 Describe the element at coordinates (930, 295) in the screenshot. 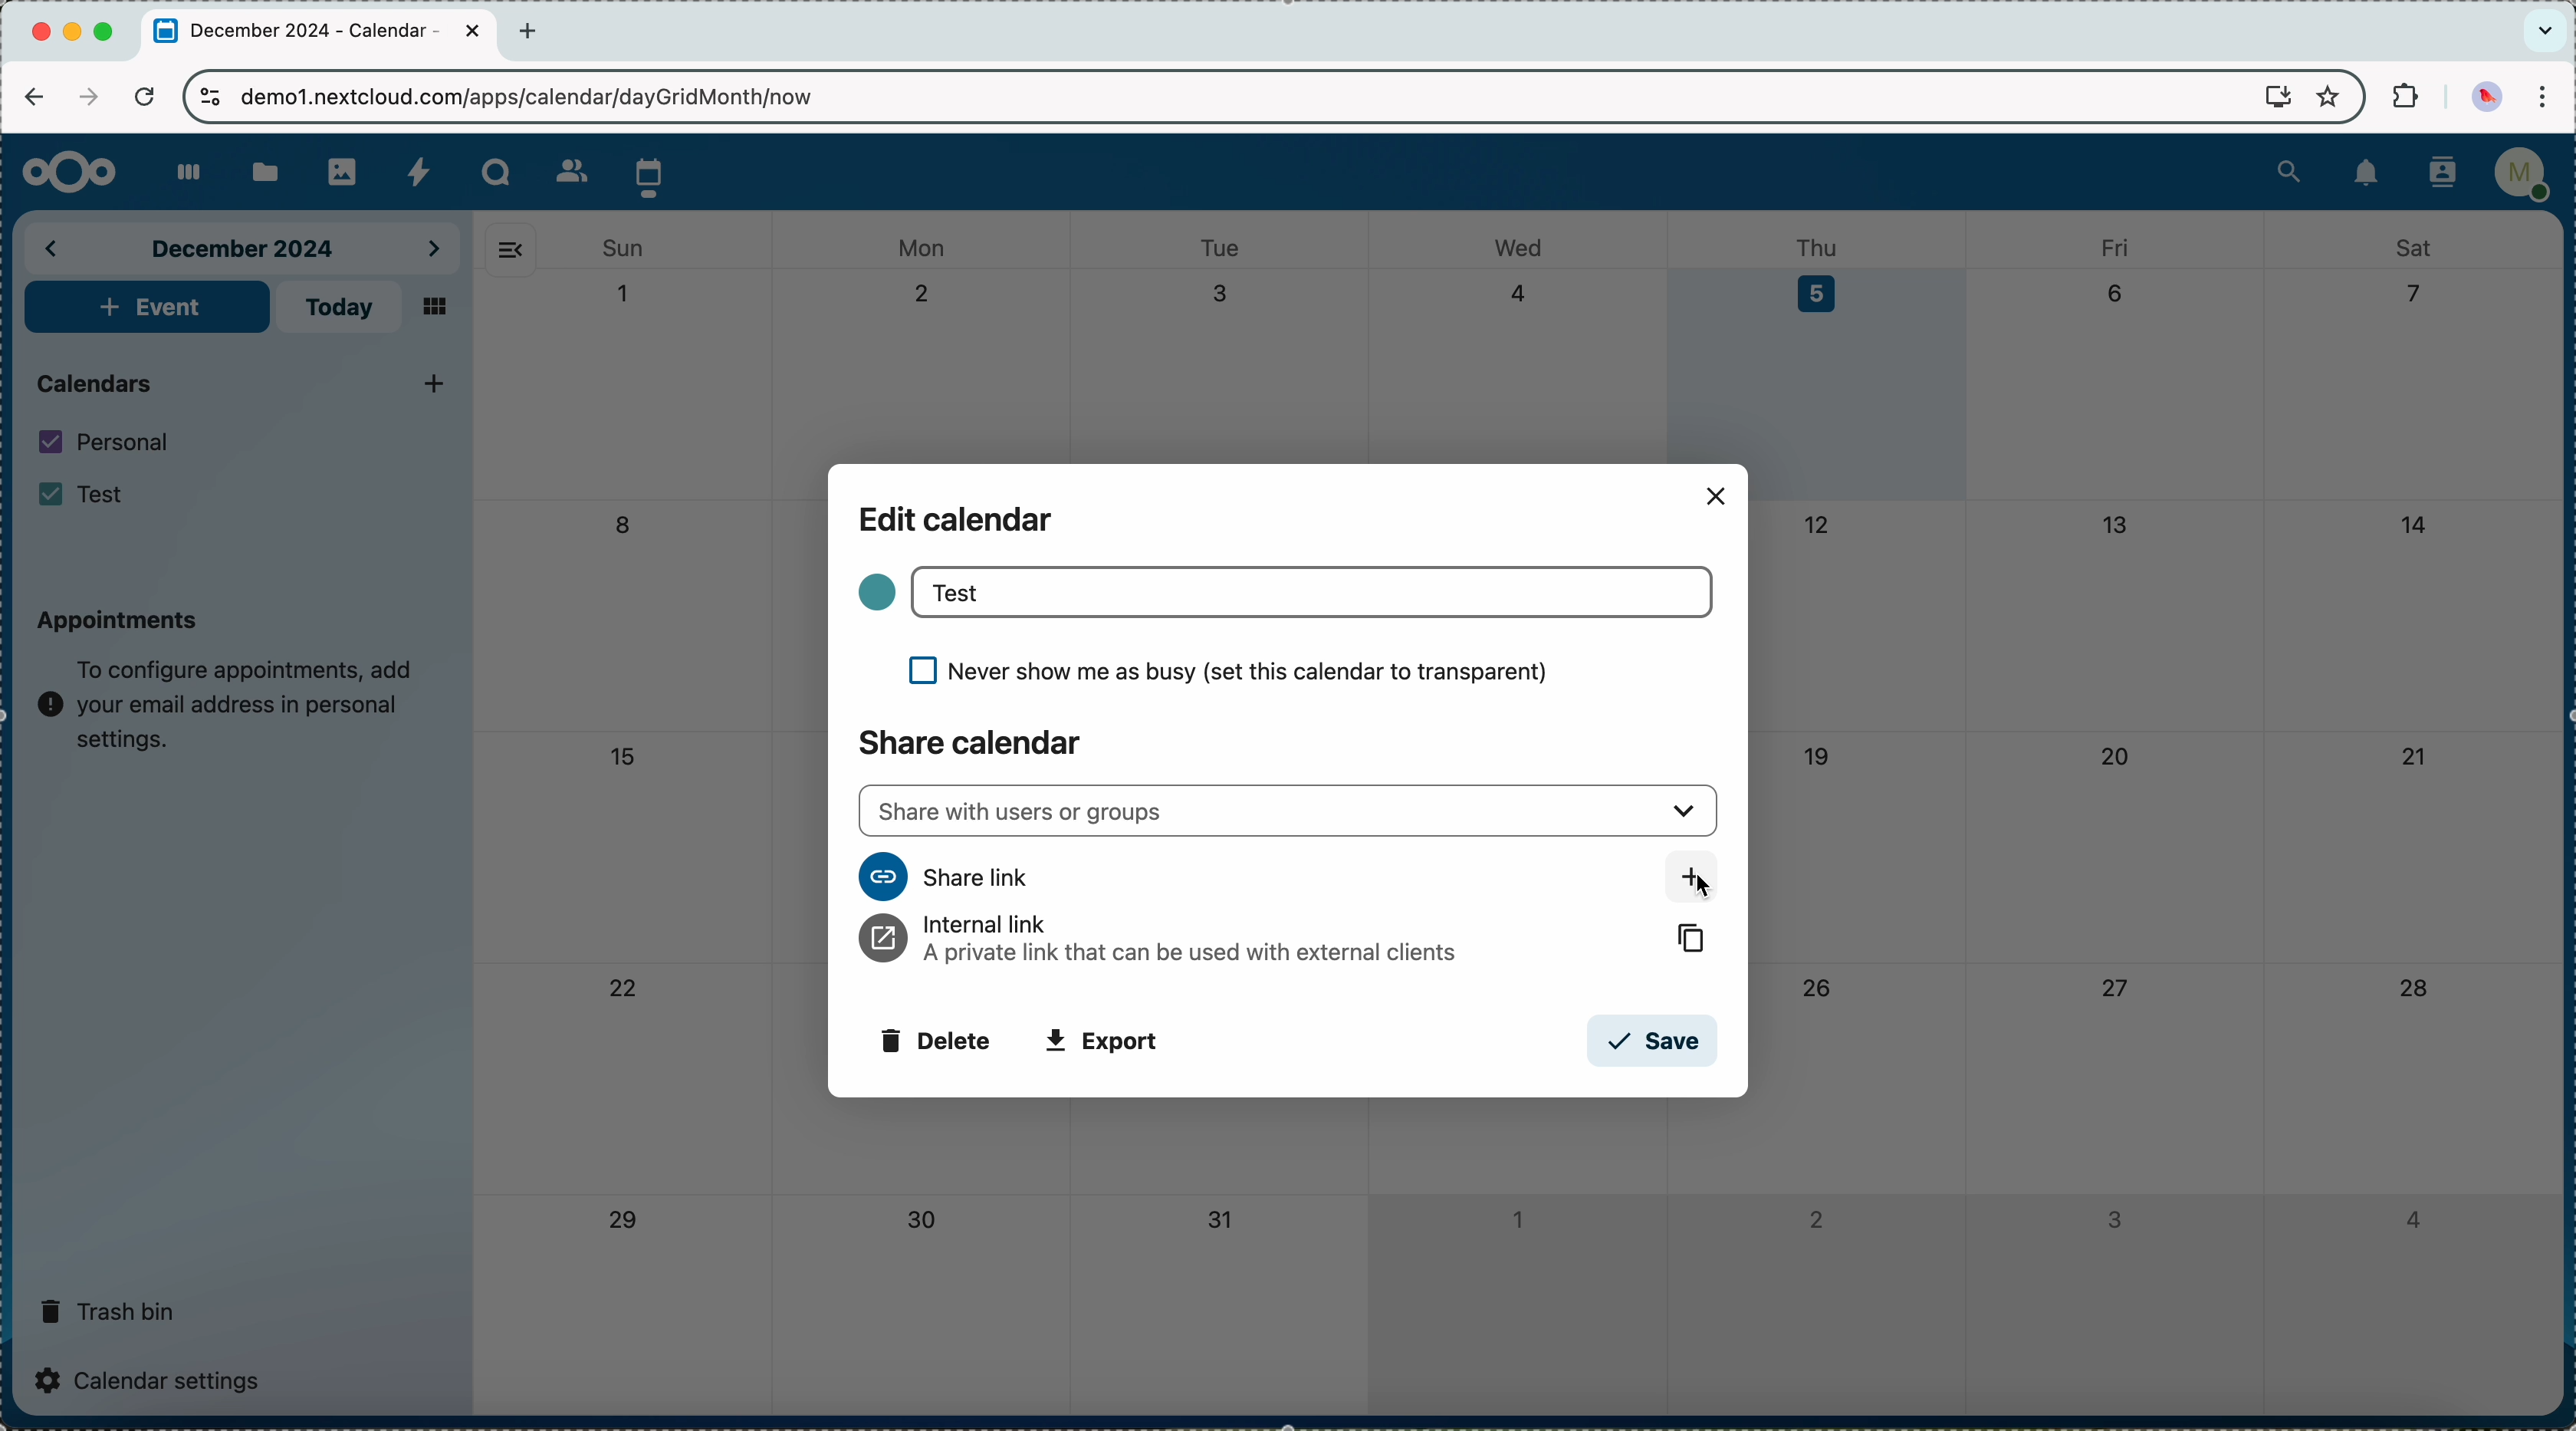

I see `2` at that location.